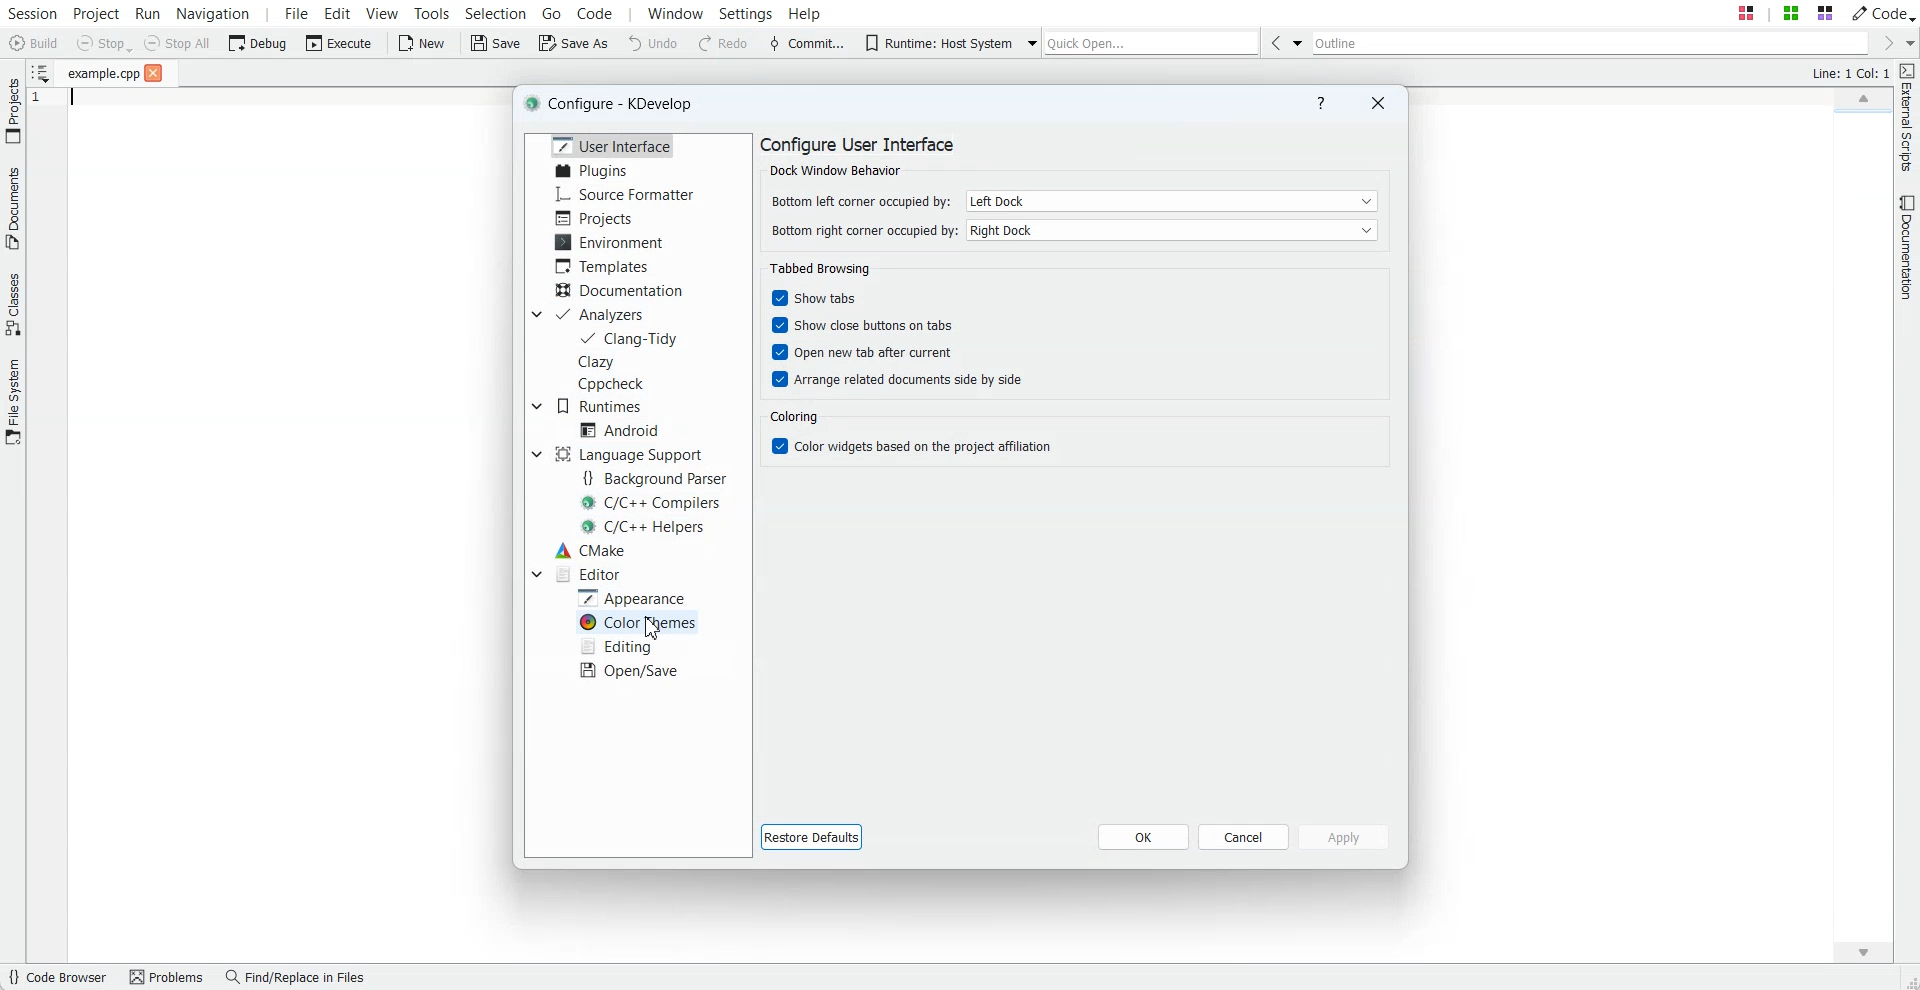 This screenshot has width=1920, height=990. I want to click on Runtimes, so click(606, 406).